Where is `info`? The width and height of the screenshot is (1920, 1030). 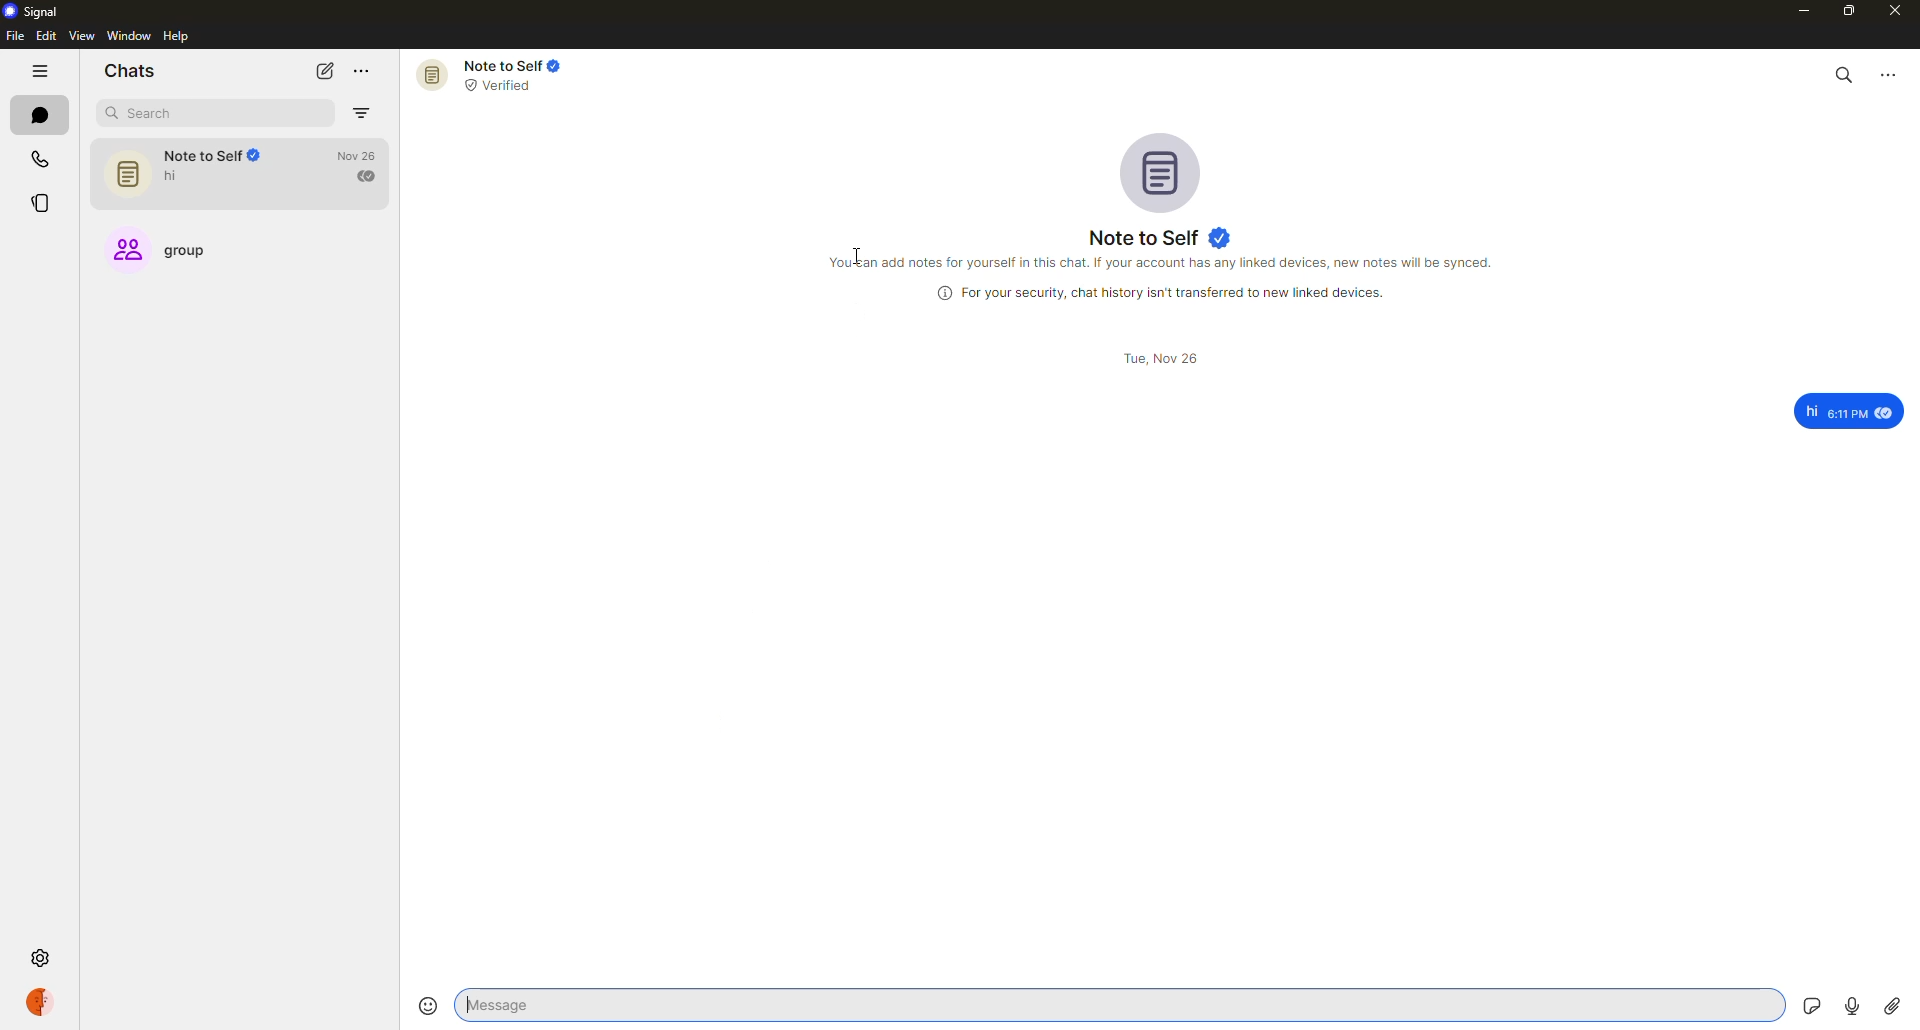 info is located at coordinates (1166, 293).